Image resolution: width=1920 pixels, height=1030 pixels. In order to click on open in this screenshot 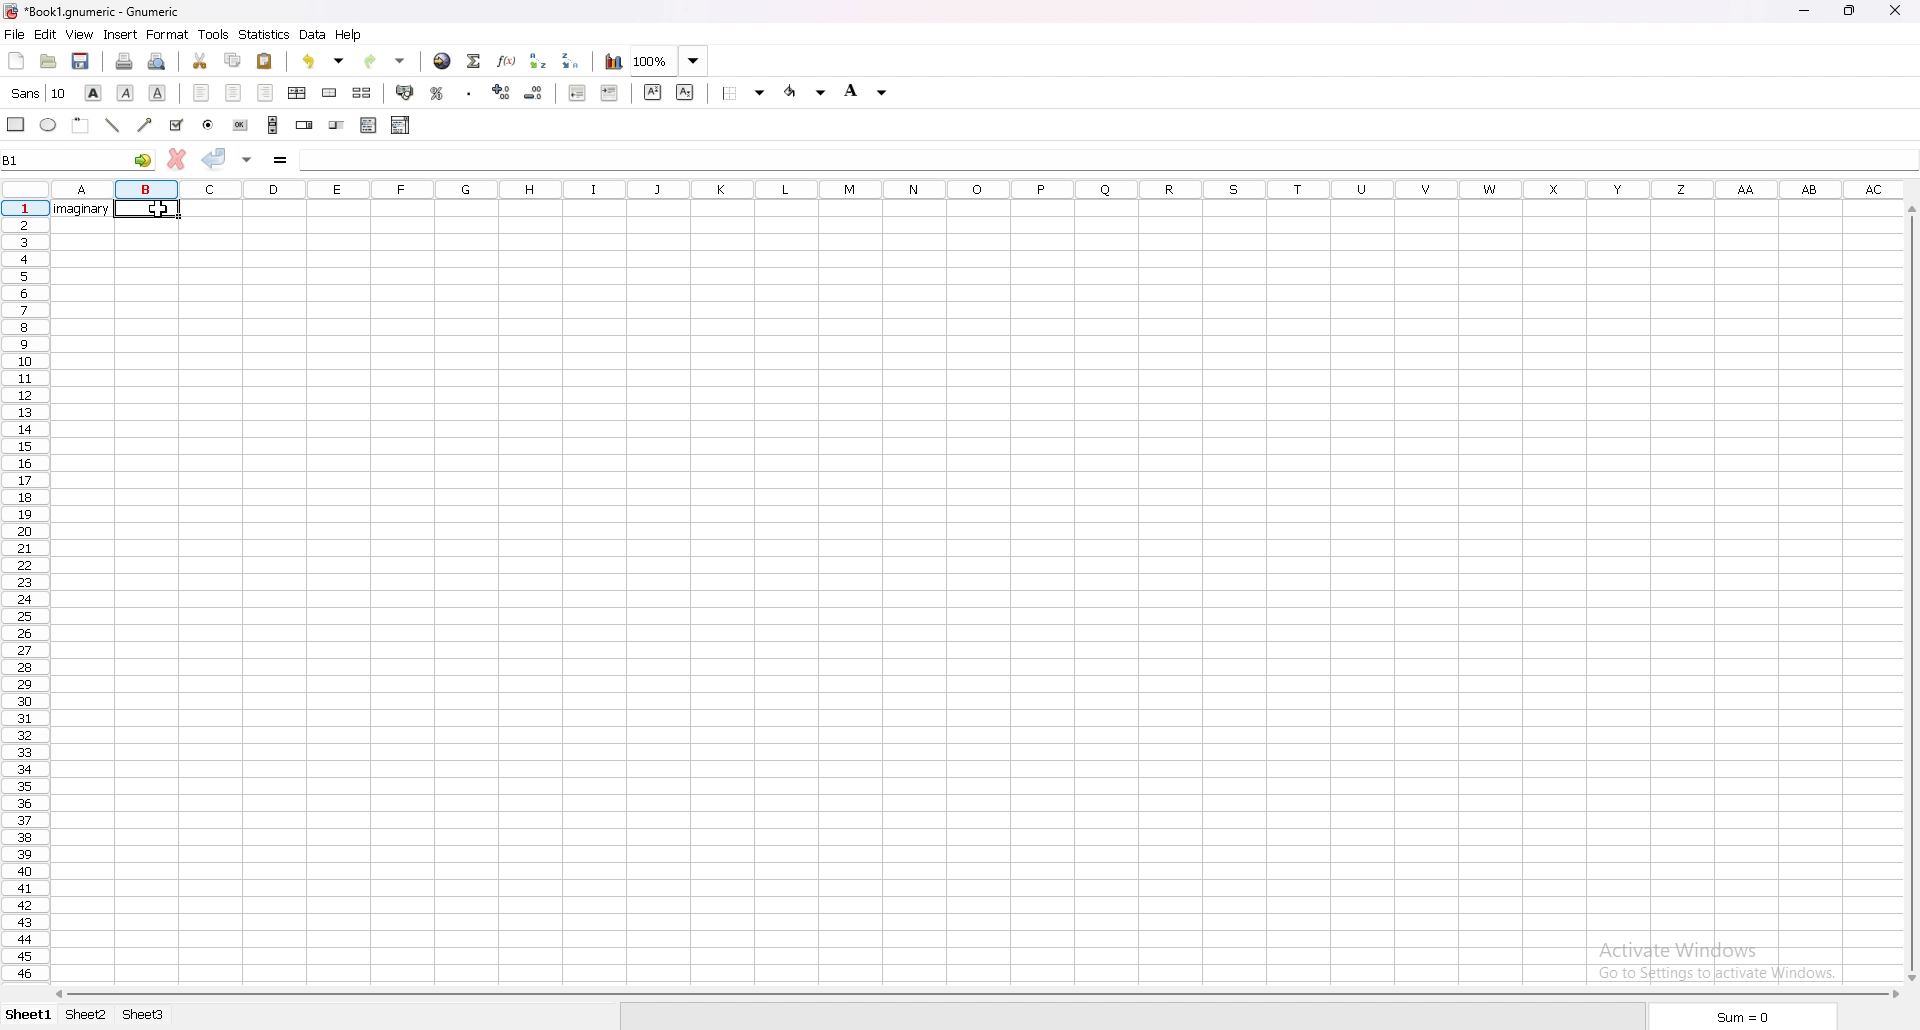, I will do `click(47, 62)`.